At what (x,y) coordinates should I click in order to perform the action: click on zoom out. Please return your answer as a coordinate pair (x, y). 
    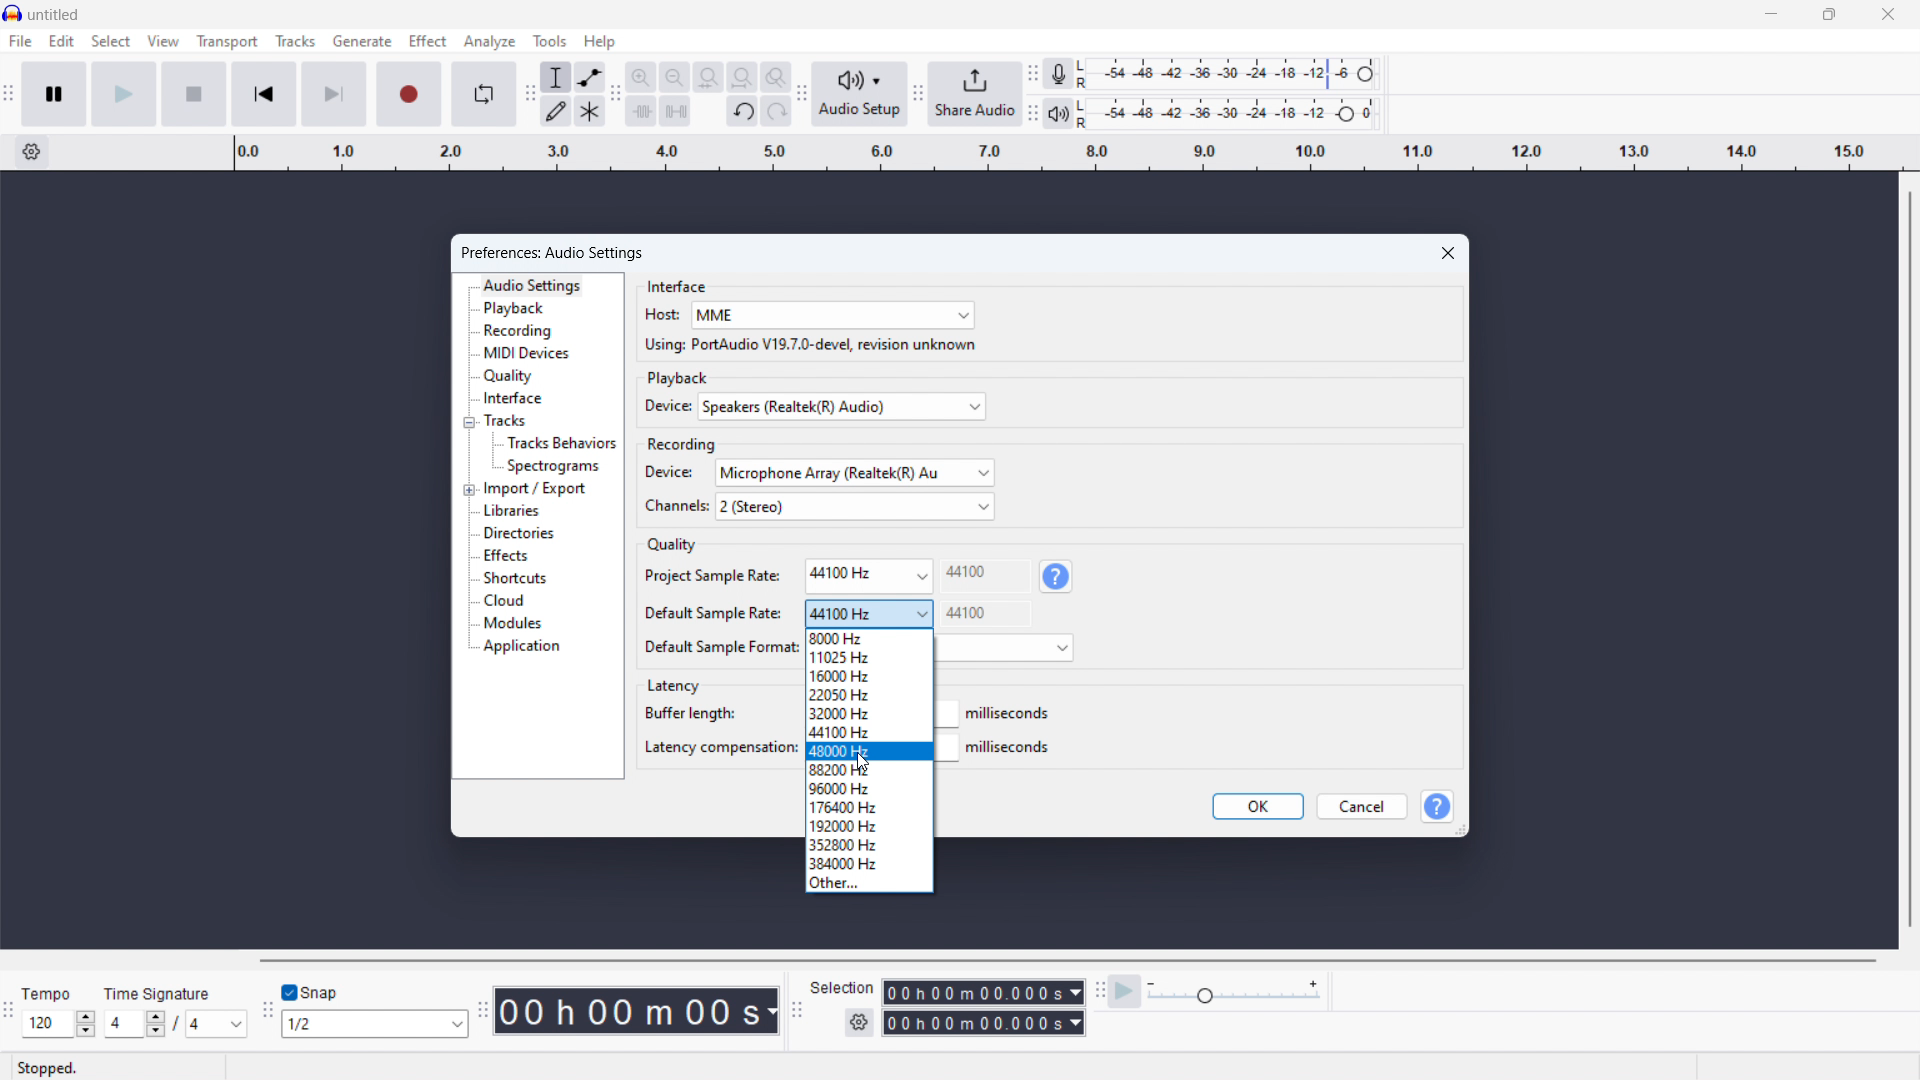
    Looking at the image, I should click on (675, 78).